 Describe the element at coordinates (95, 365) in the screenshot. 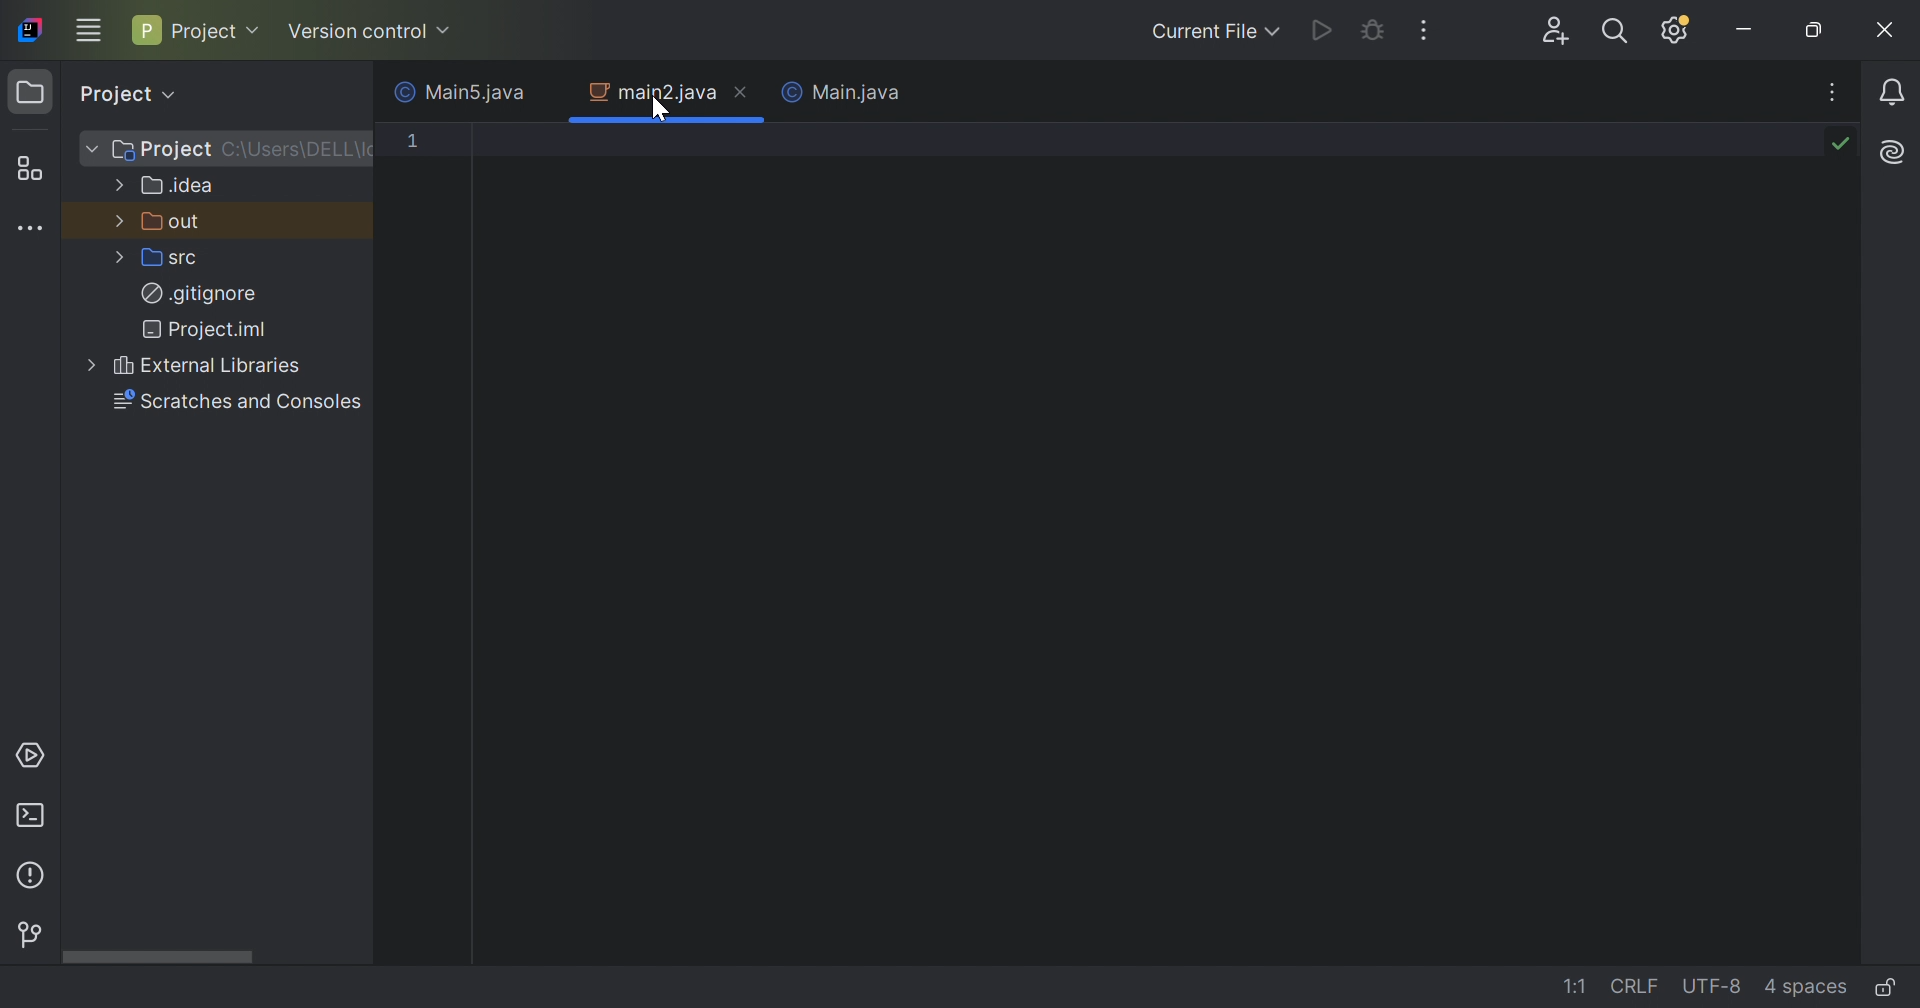

I see `More` at that location.